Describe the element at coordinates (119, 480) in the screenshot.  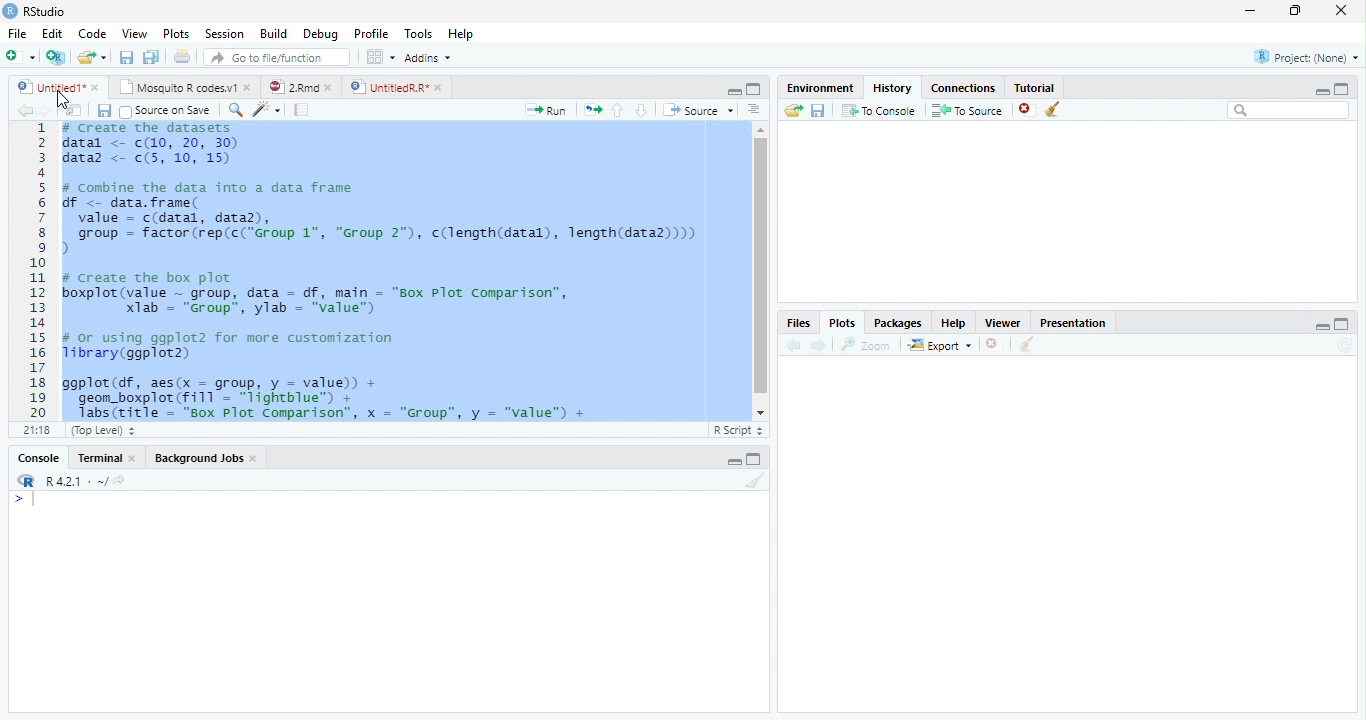
I see `View the current working directory` at that location.